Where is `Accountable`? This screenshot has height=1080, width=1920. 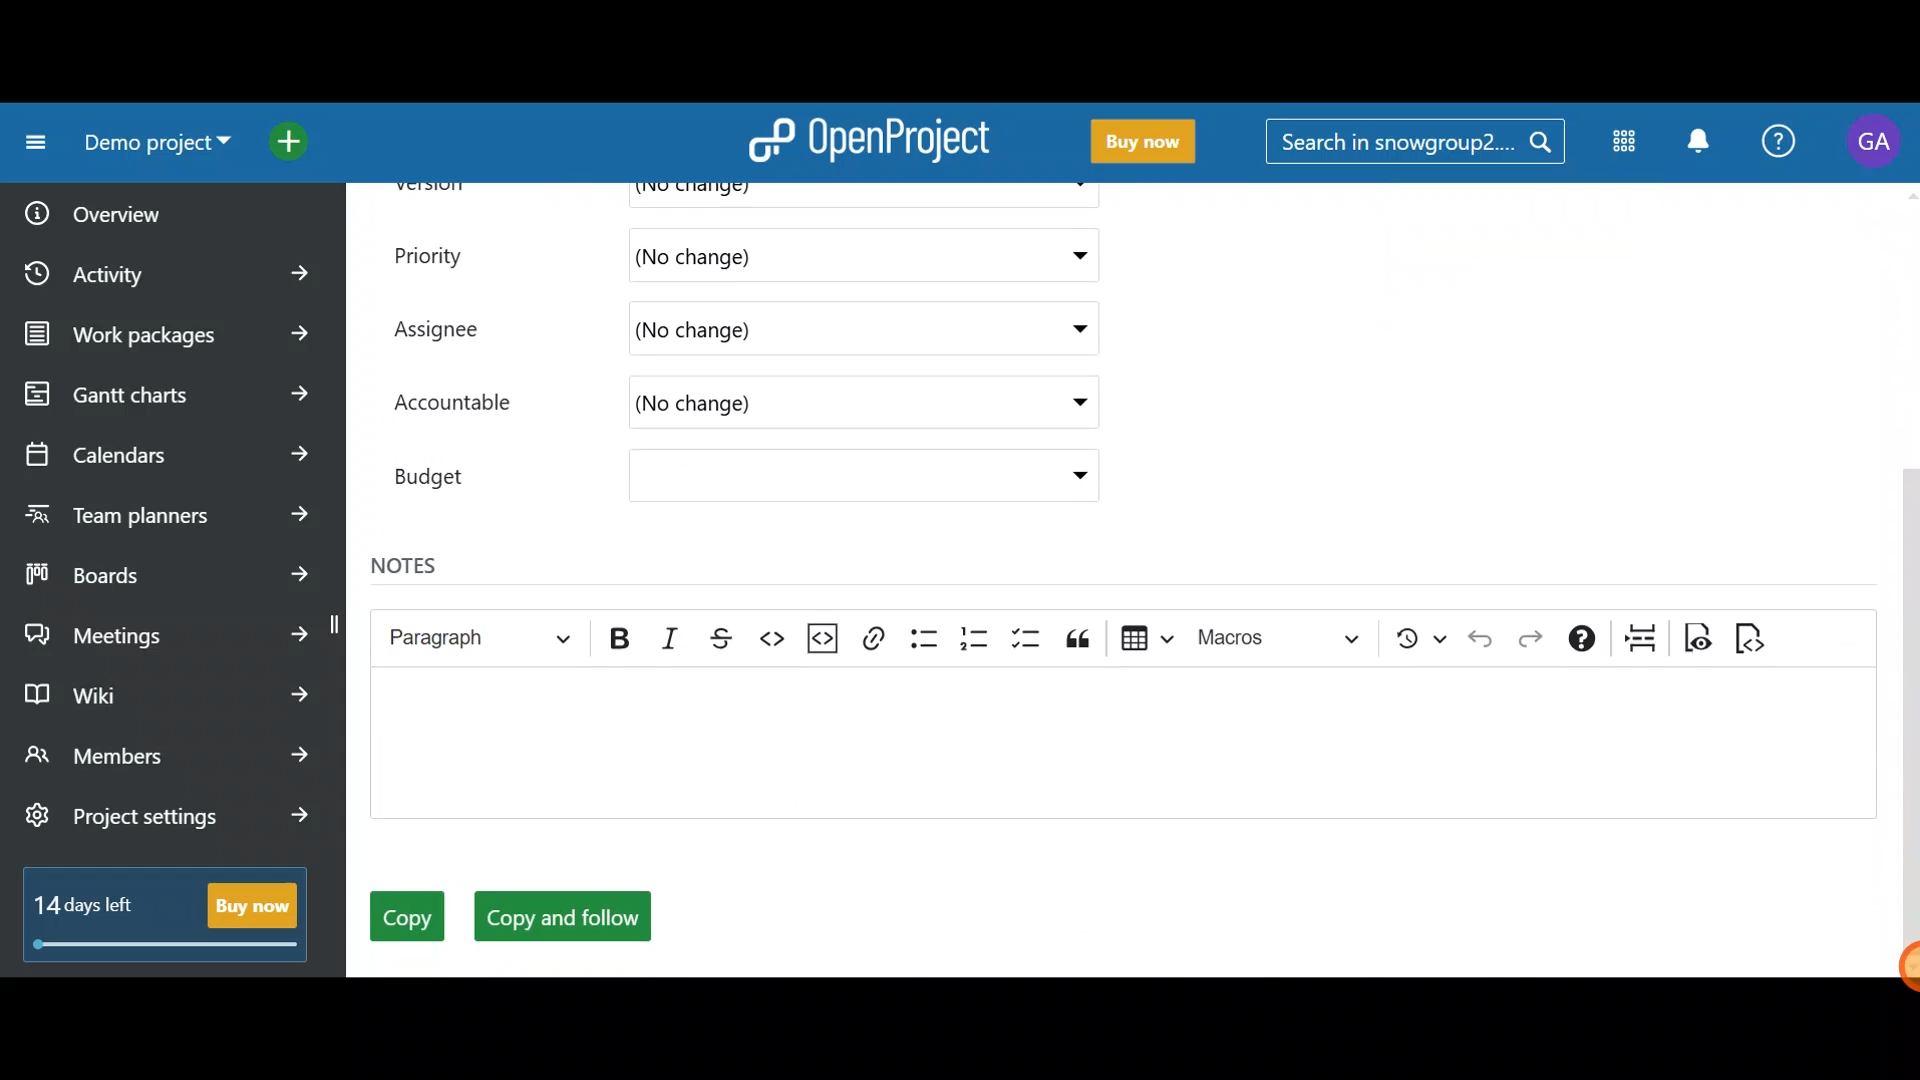
Accountable is located at coordinates (455, 403).